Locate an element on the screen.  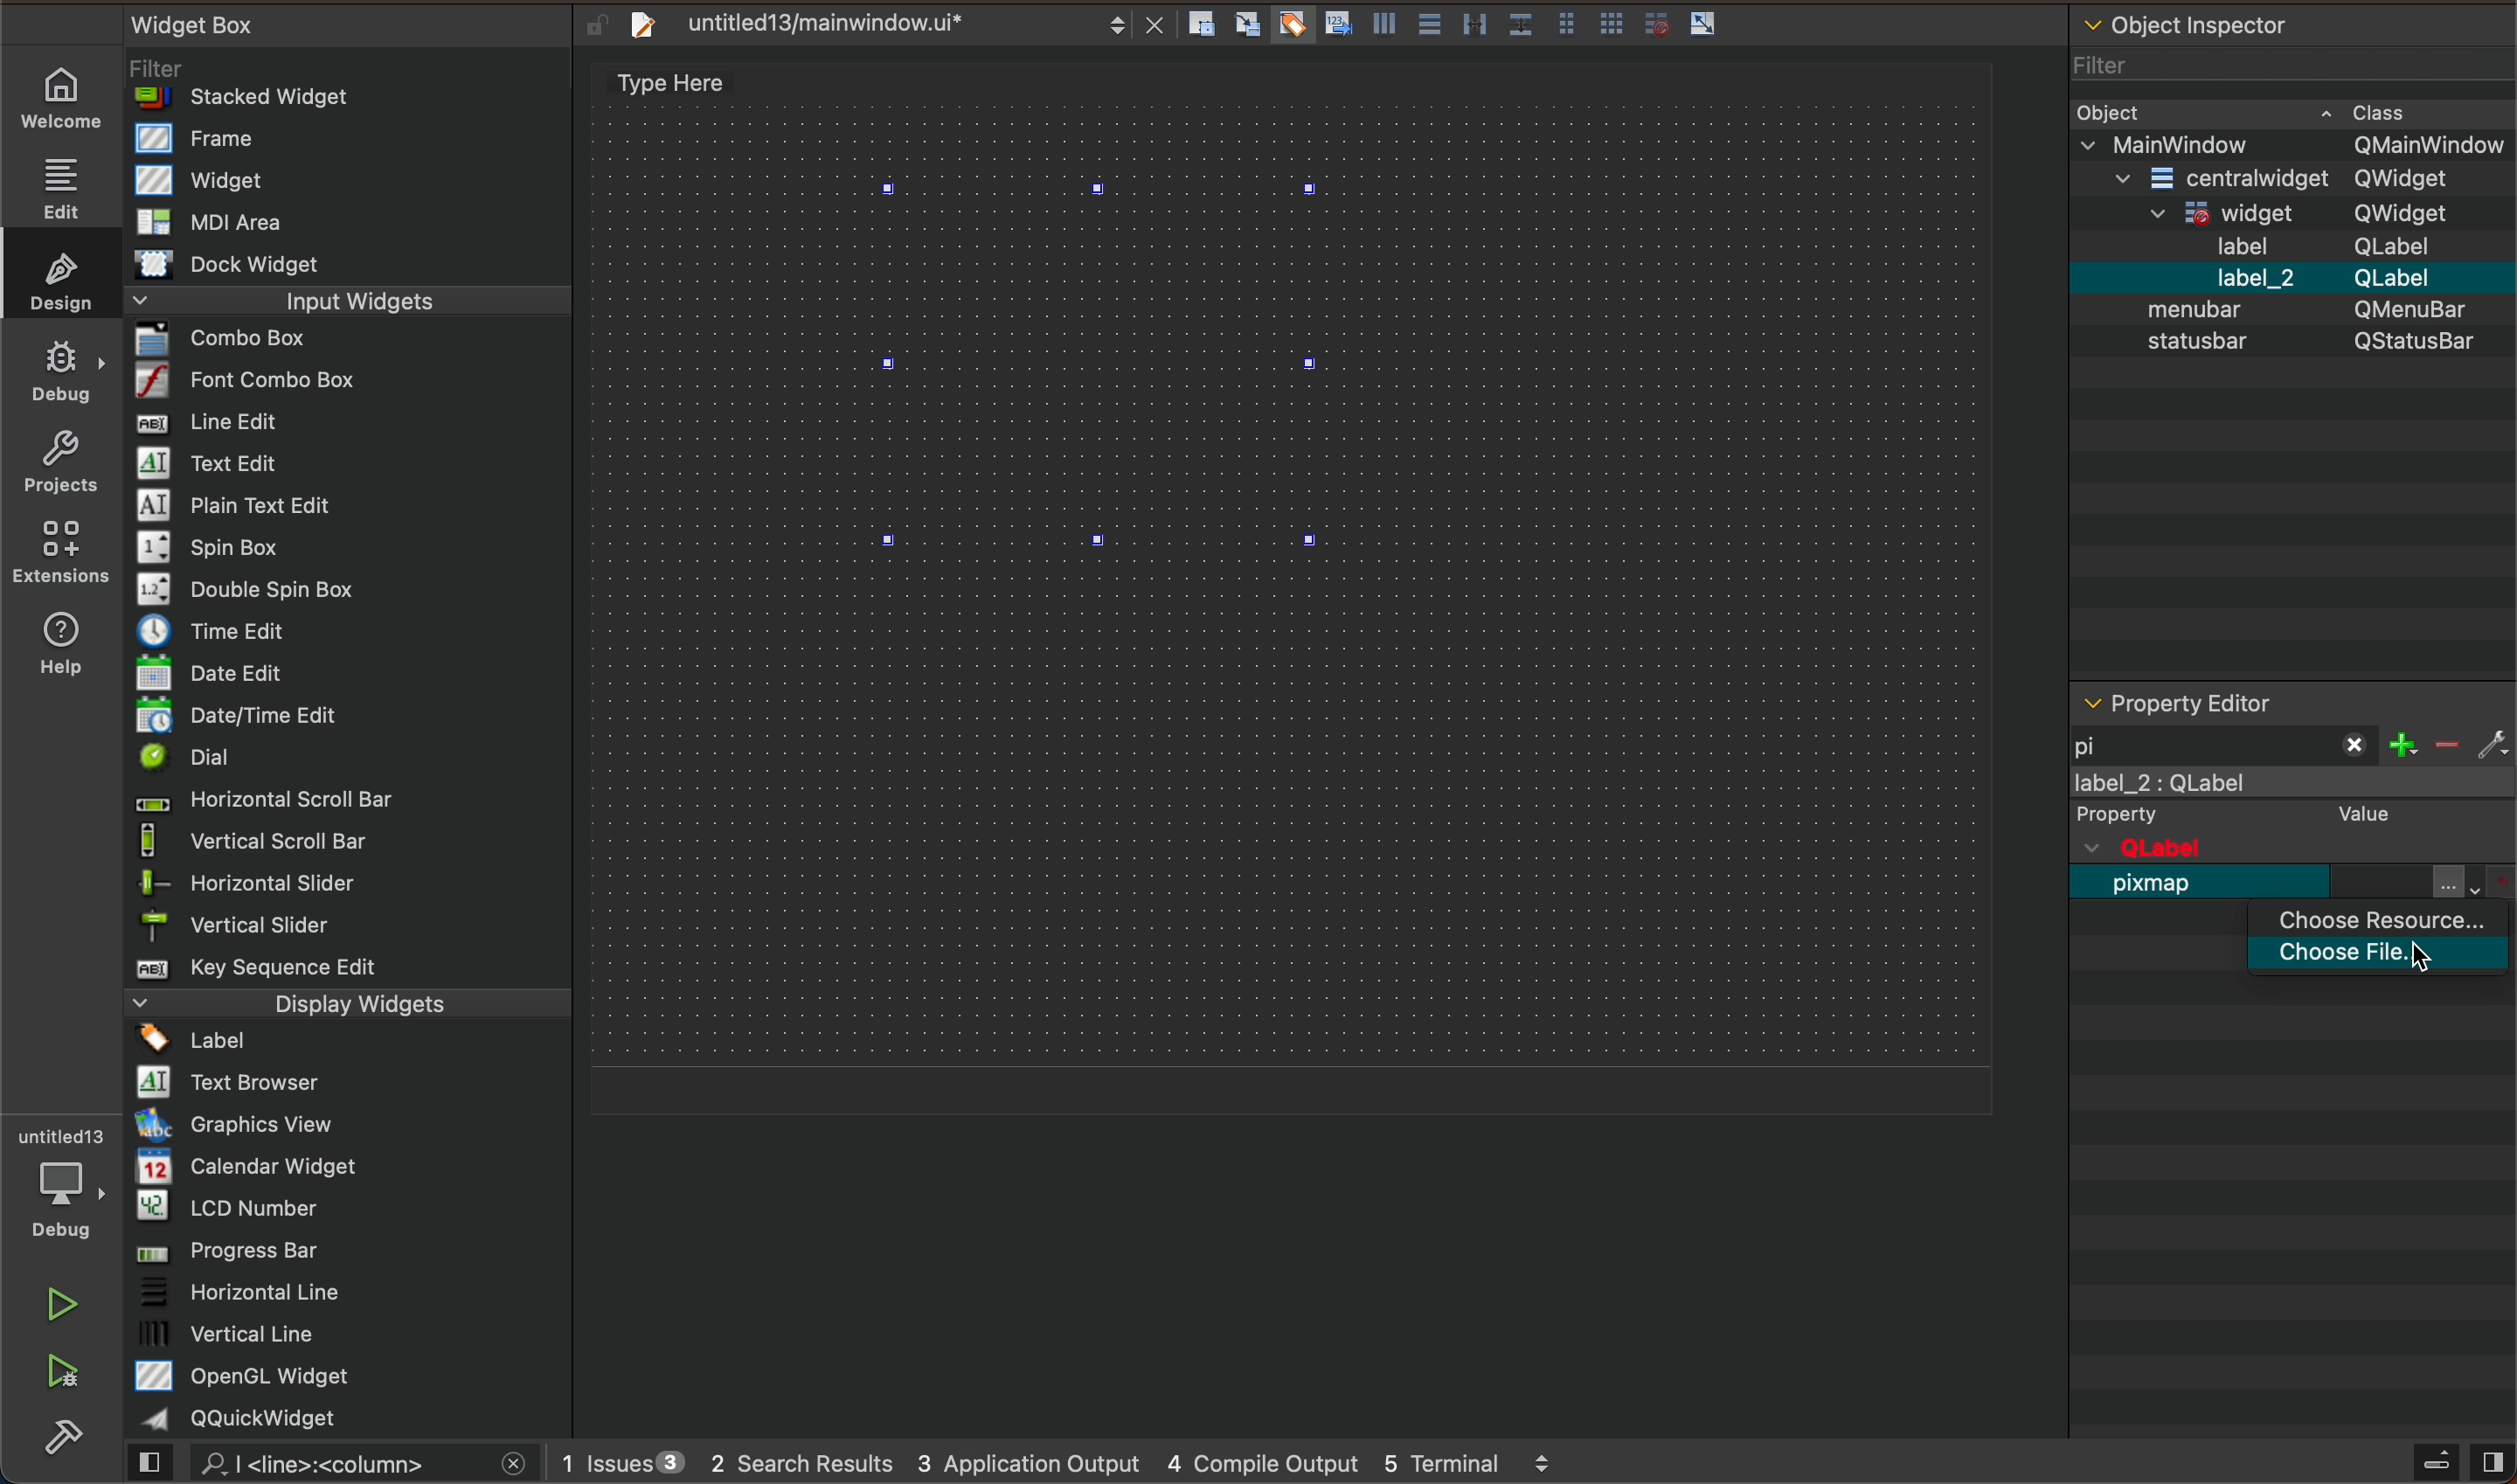
run is located at coordinates (60, 1301).